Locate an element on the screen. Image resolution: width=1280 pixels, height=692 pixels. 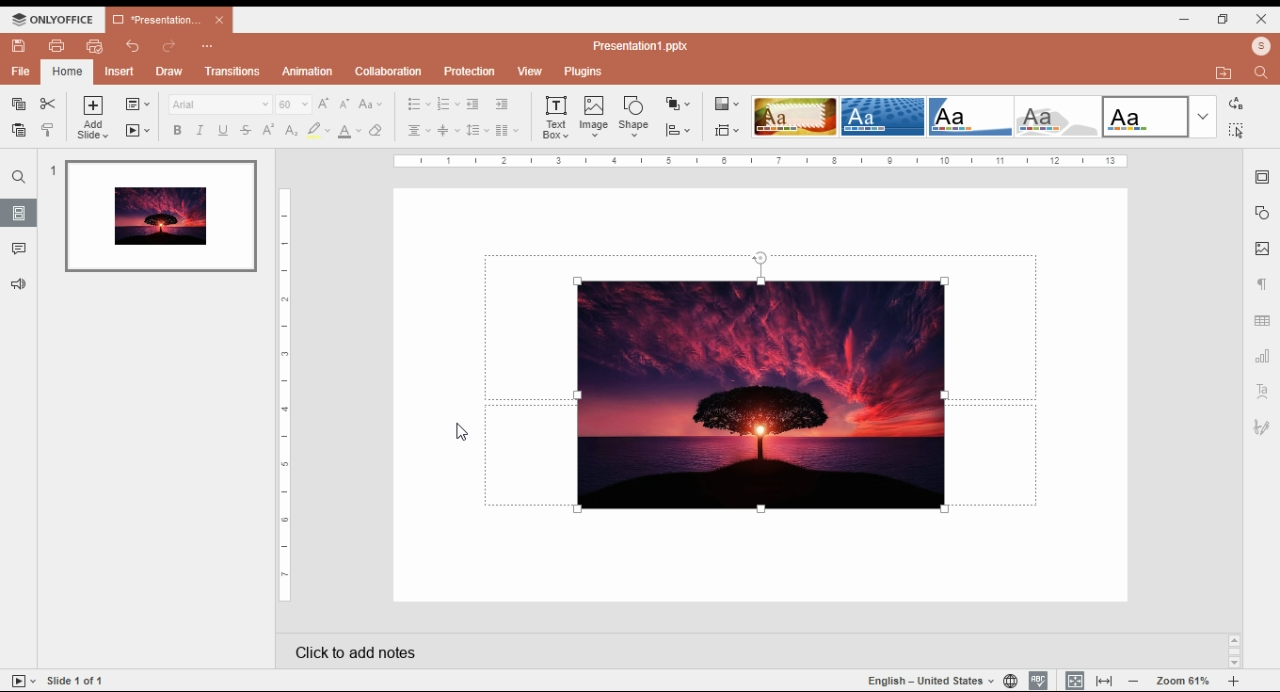
font color is located at coordinates (350, 133).